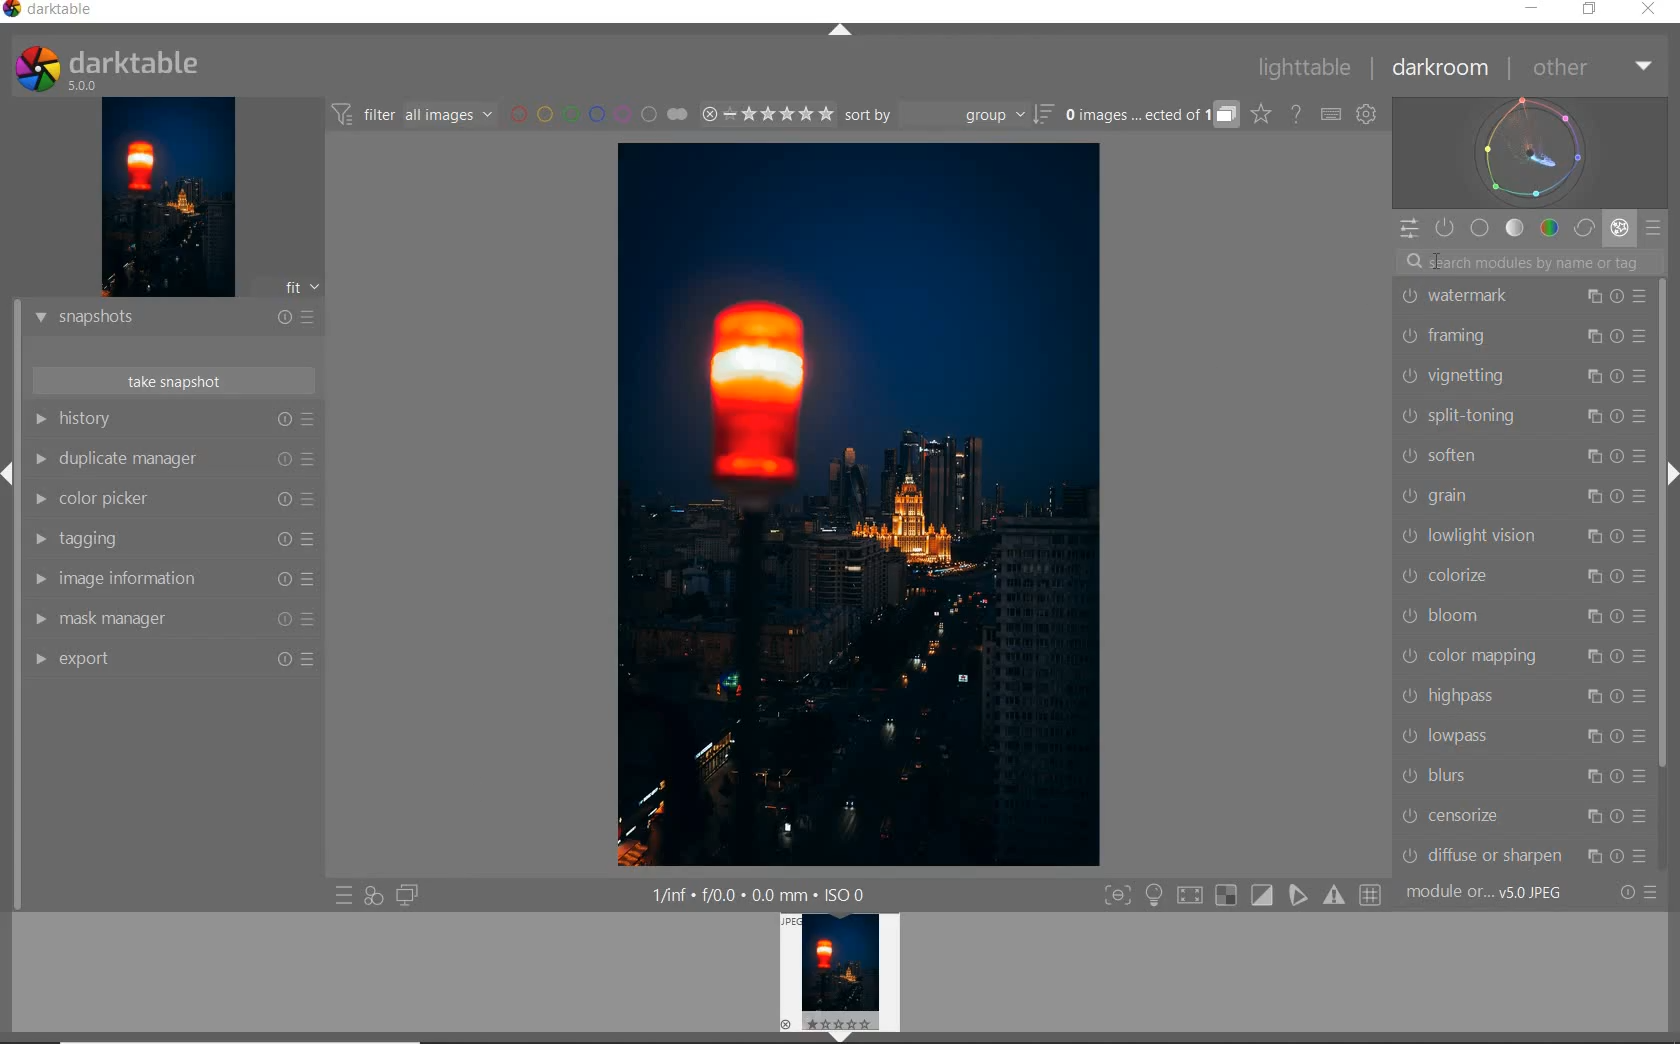 This screenshot has width=1680, height=1044. What do you see at coordinates (843, 978) in the screenshot?
I see `IMAGE PREVIEW` at bounding box center [843, 978].